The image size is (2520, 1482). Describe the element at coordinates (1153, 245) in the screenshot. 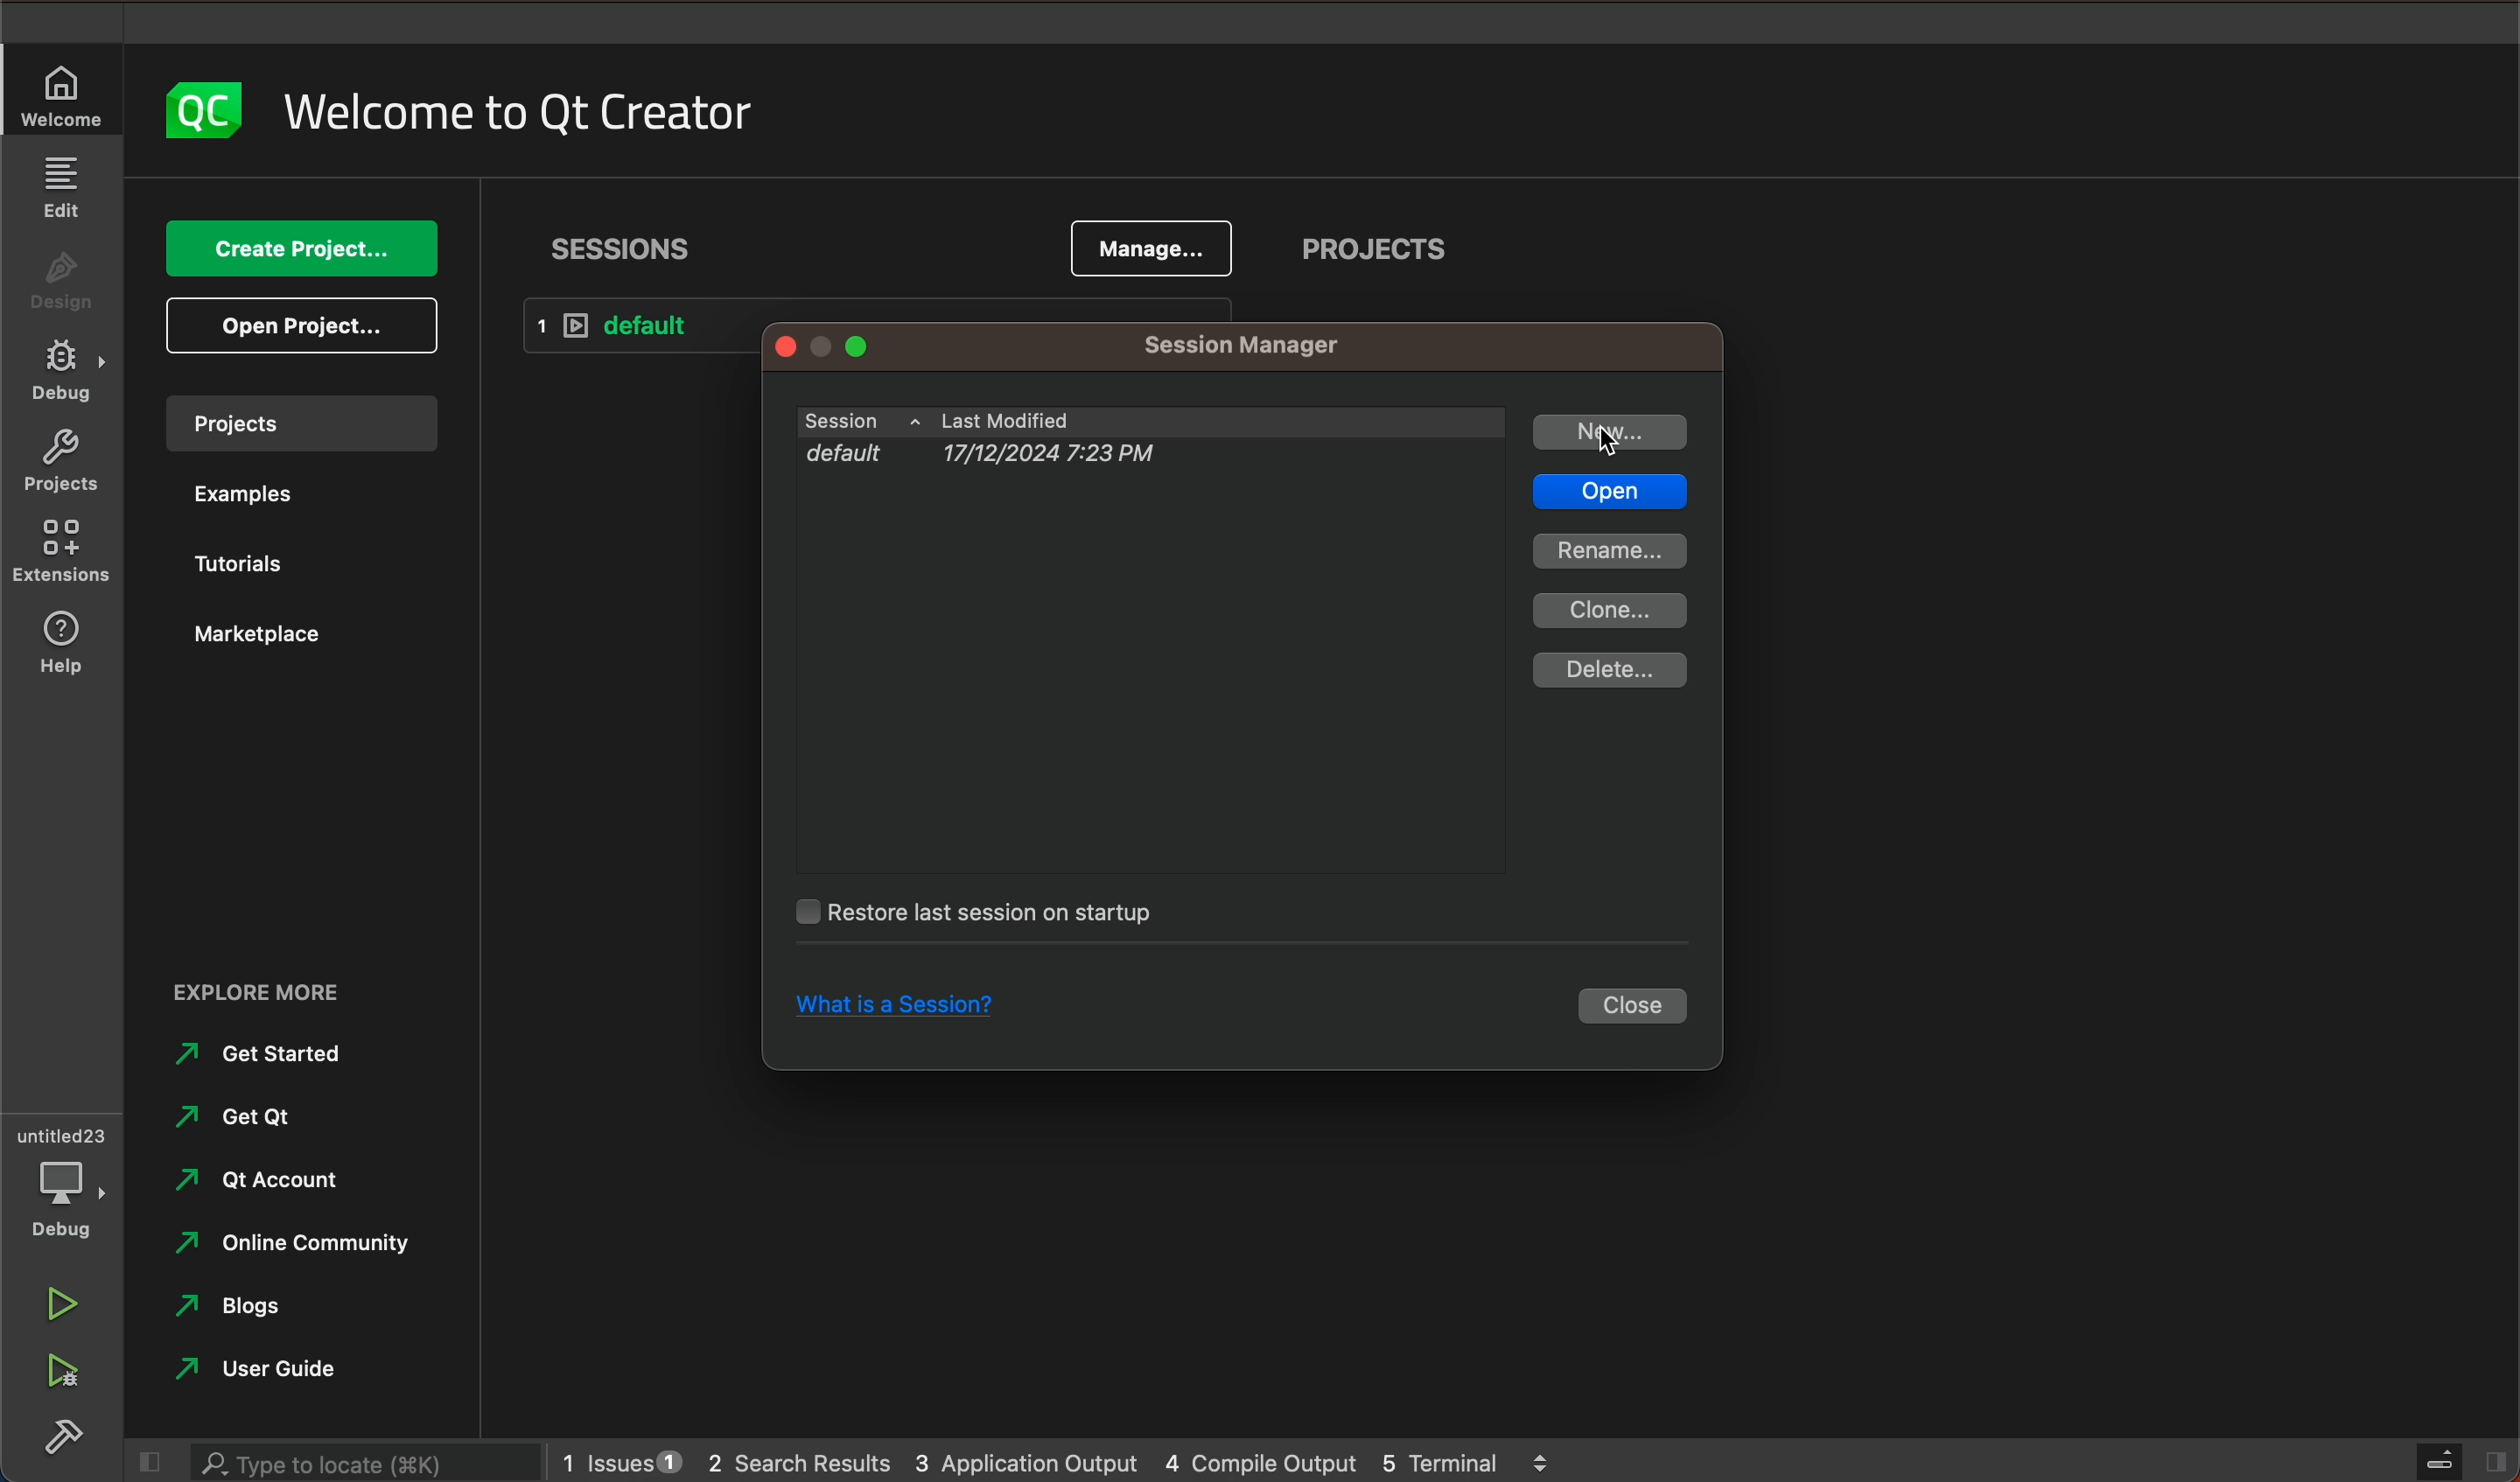

I see `manage` at that location.